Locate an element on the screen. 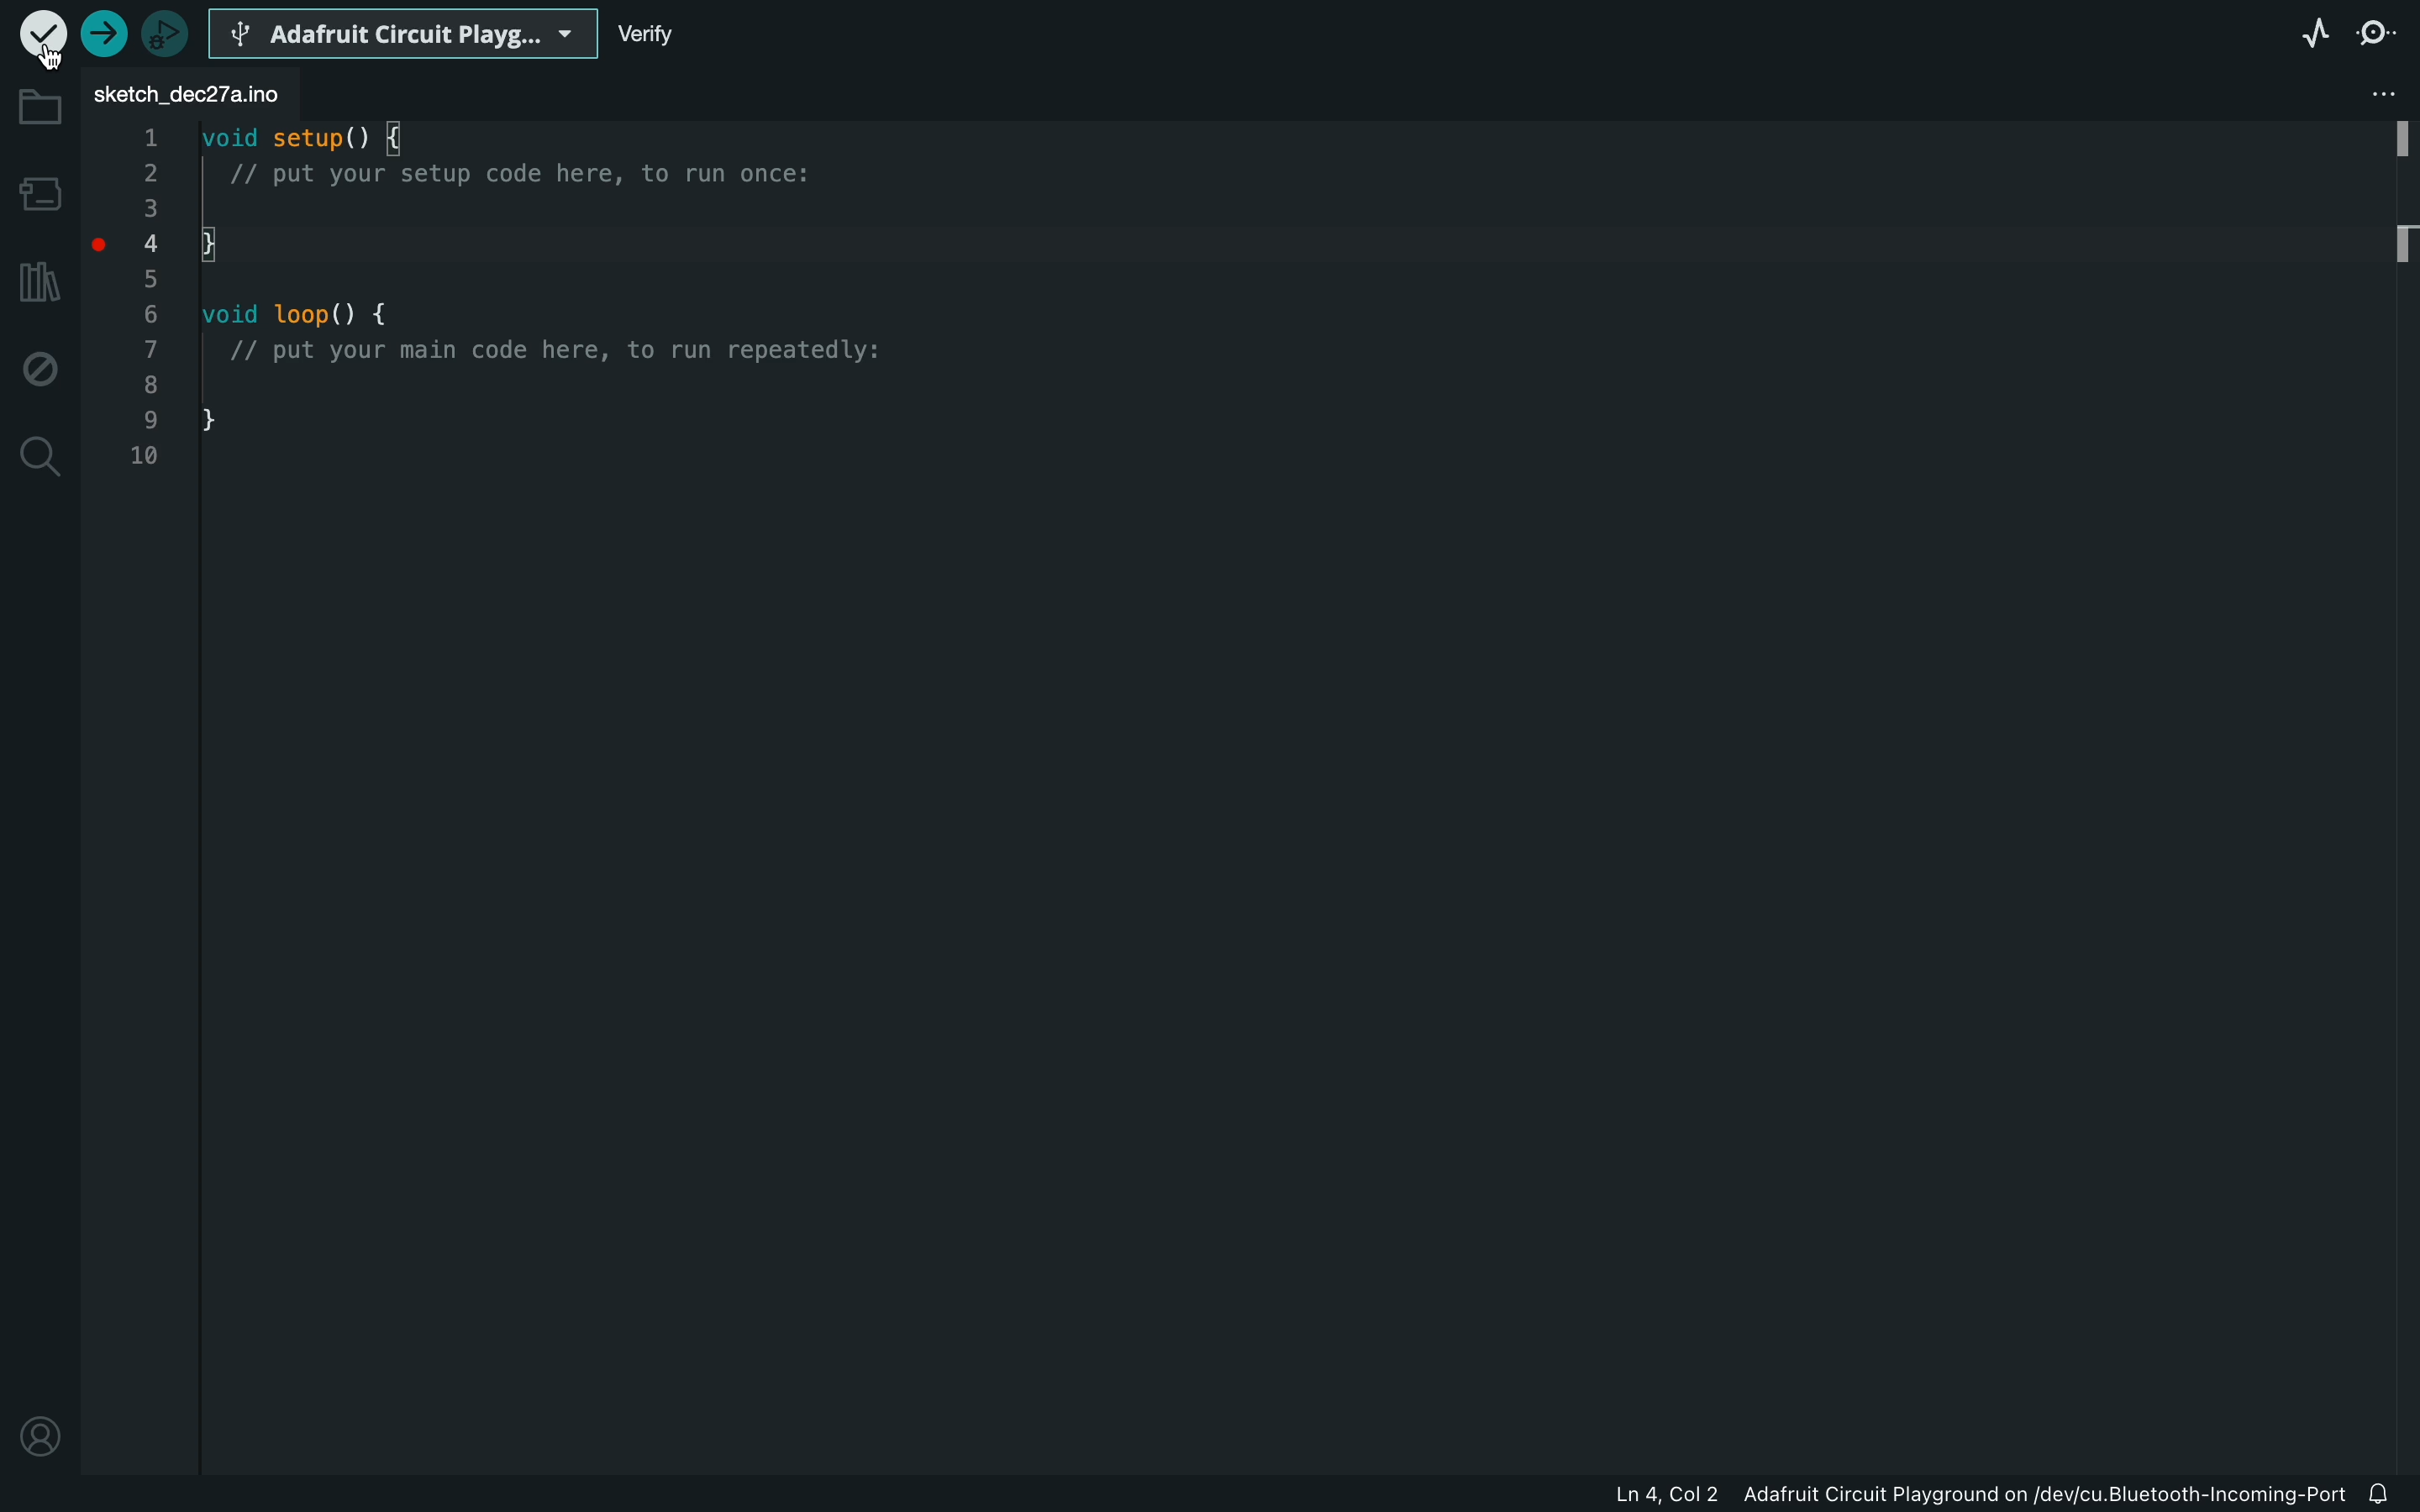 This screenshot has width=2420, height=1512. serial monitor is located at coordinates (2381, 38).